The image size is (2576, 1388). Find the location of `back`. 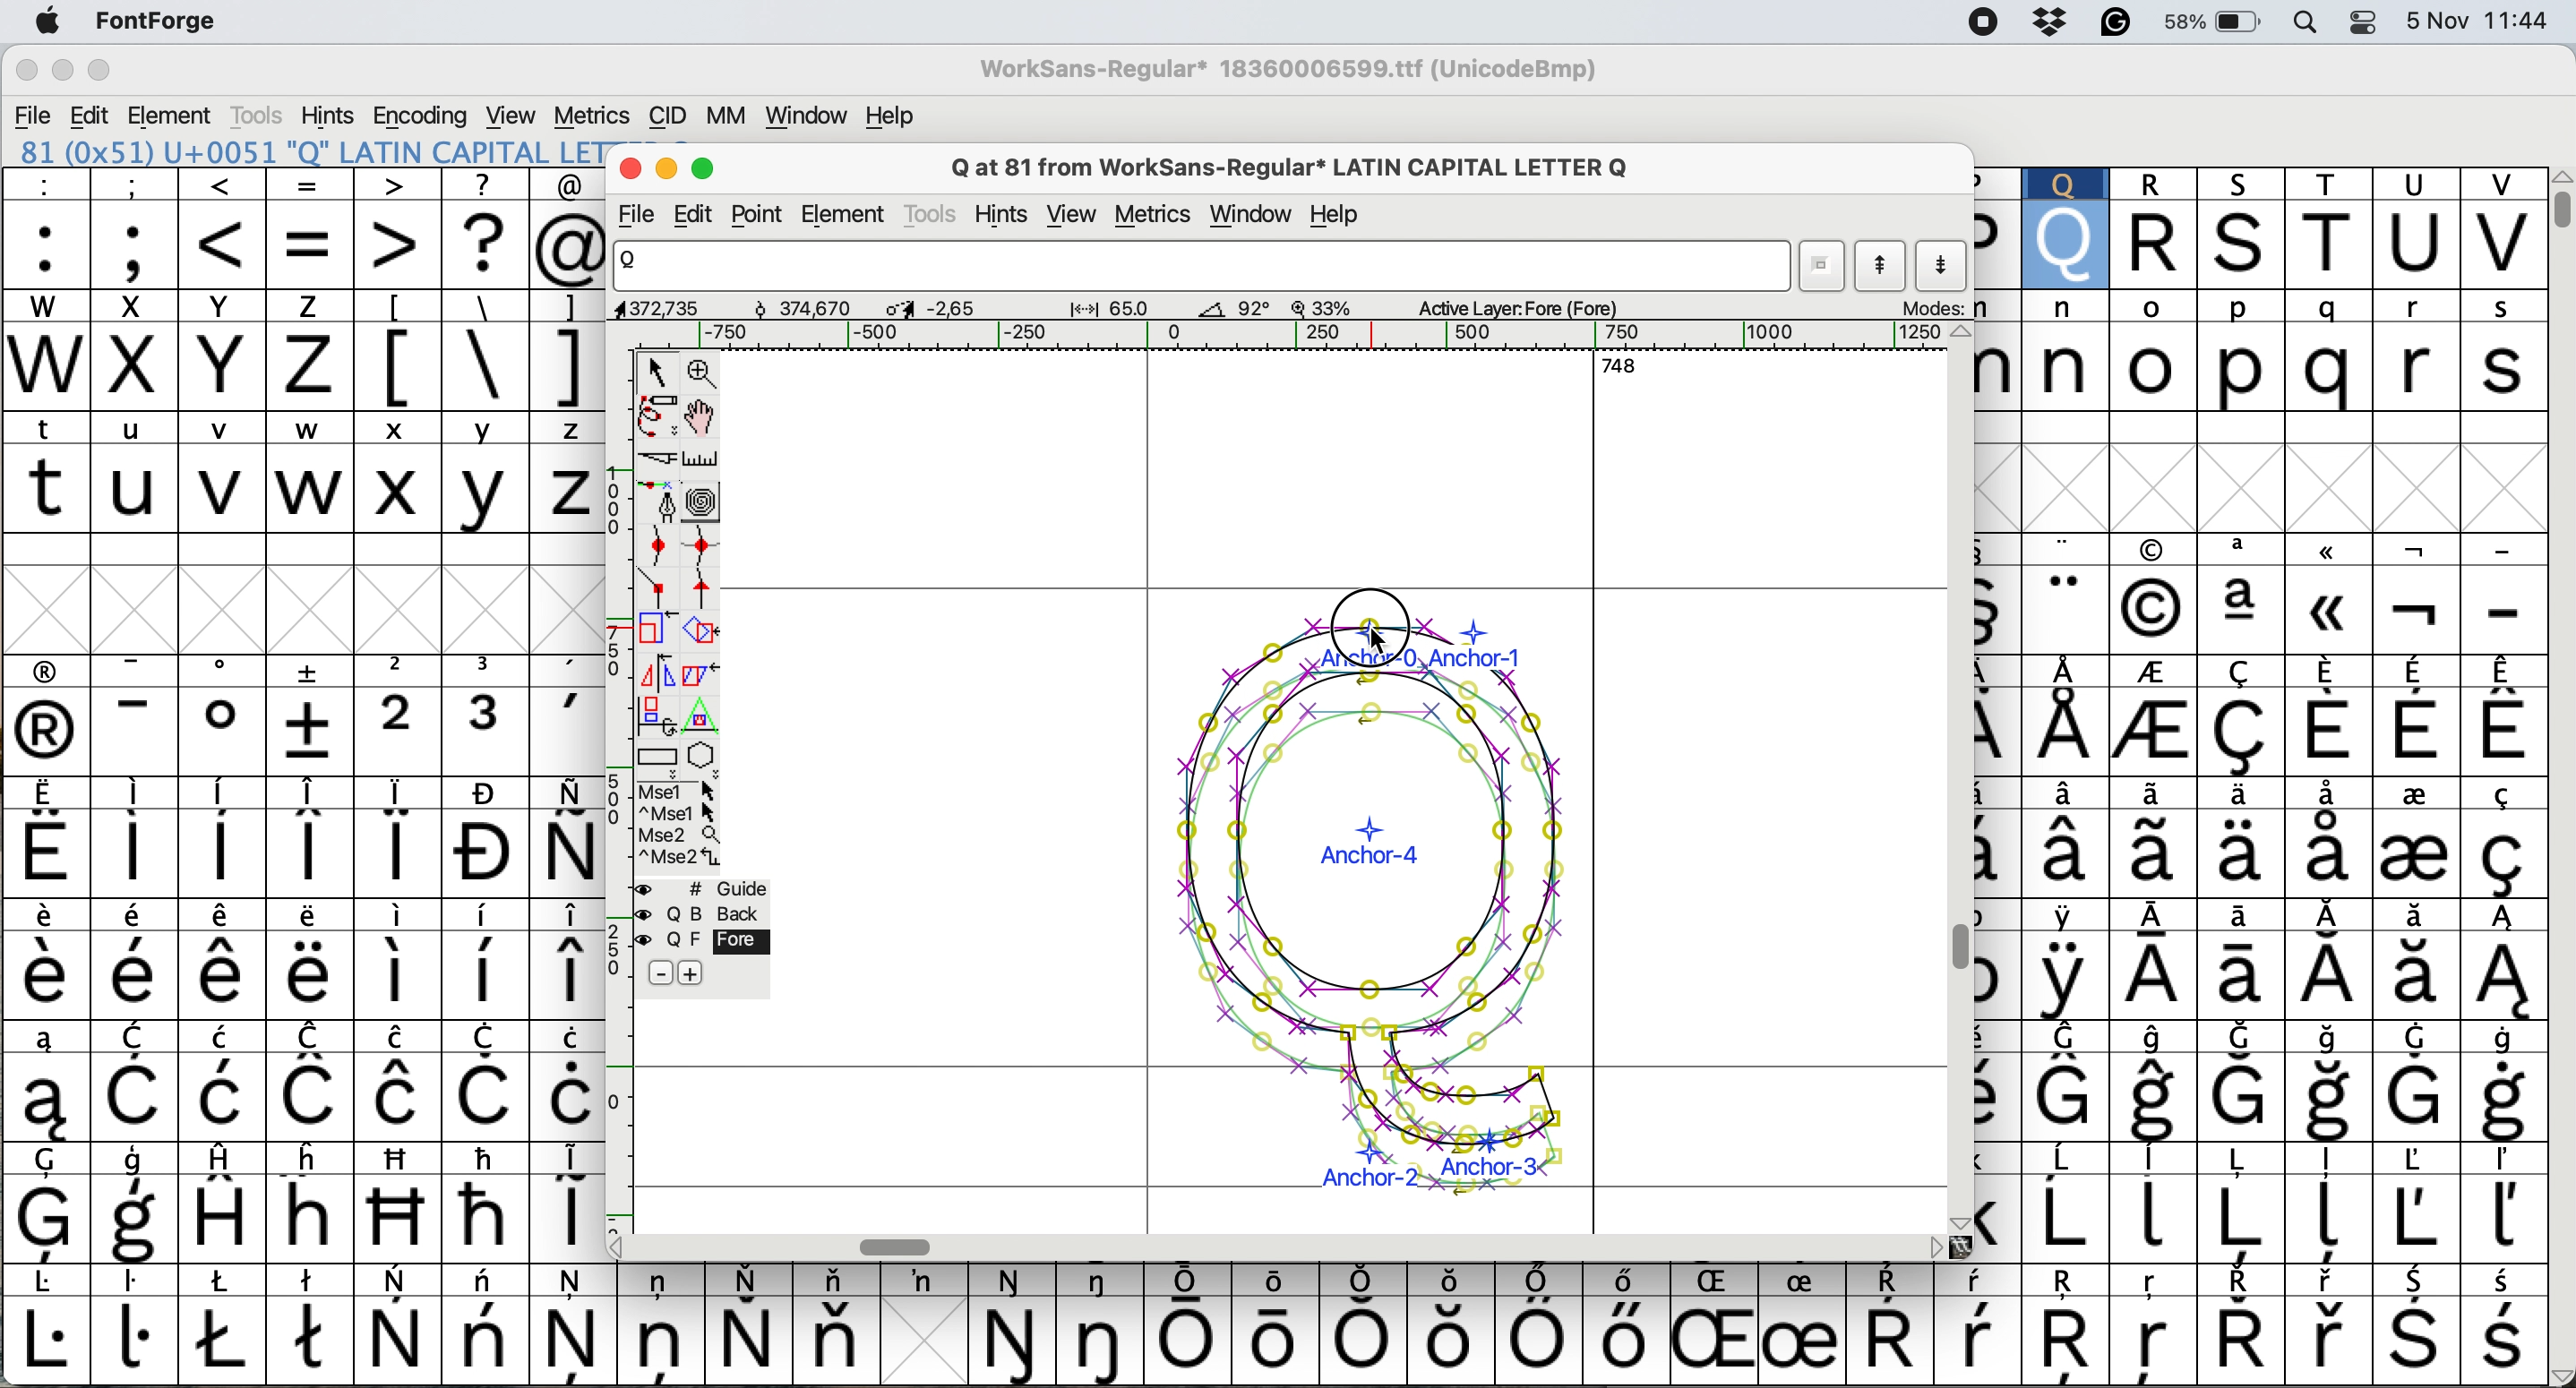

back is located at coordinates (704, 915).